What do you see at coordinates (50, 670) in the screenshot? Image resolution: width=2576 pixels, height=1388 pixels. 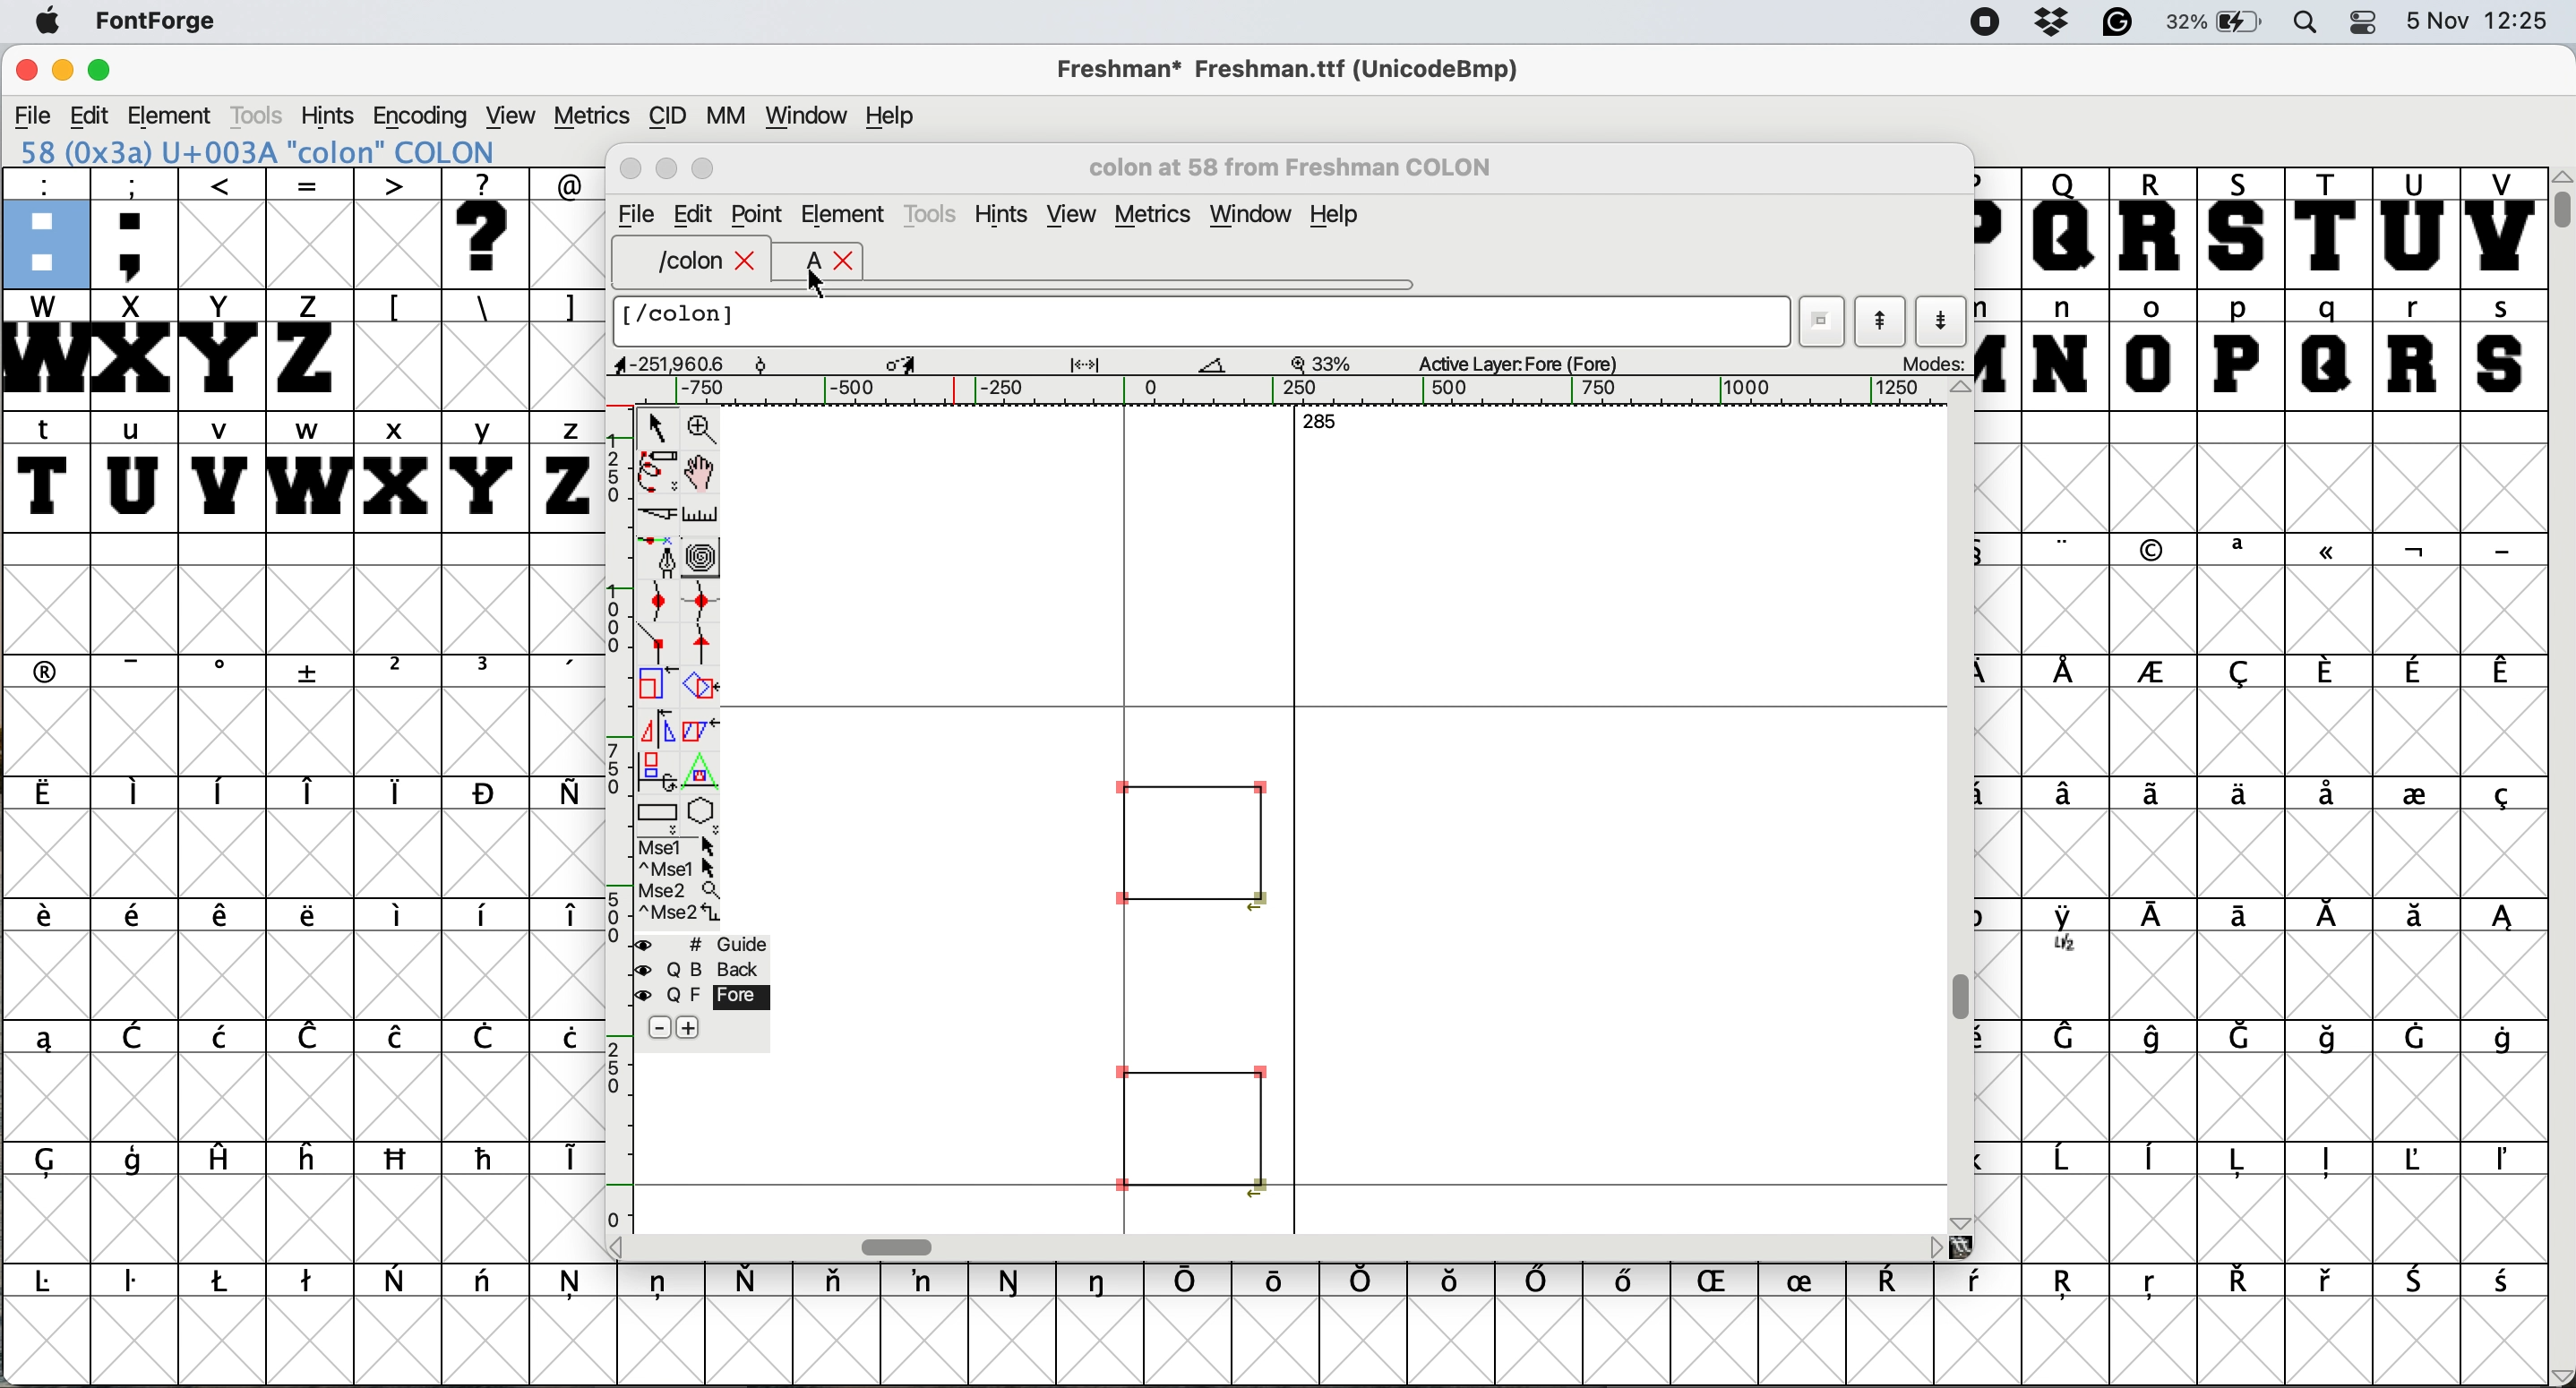 I see `symbol` at bounding box center [50, 670].